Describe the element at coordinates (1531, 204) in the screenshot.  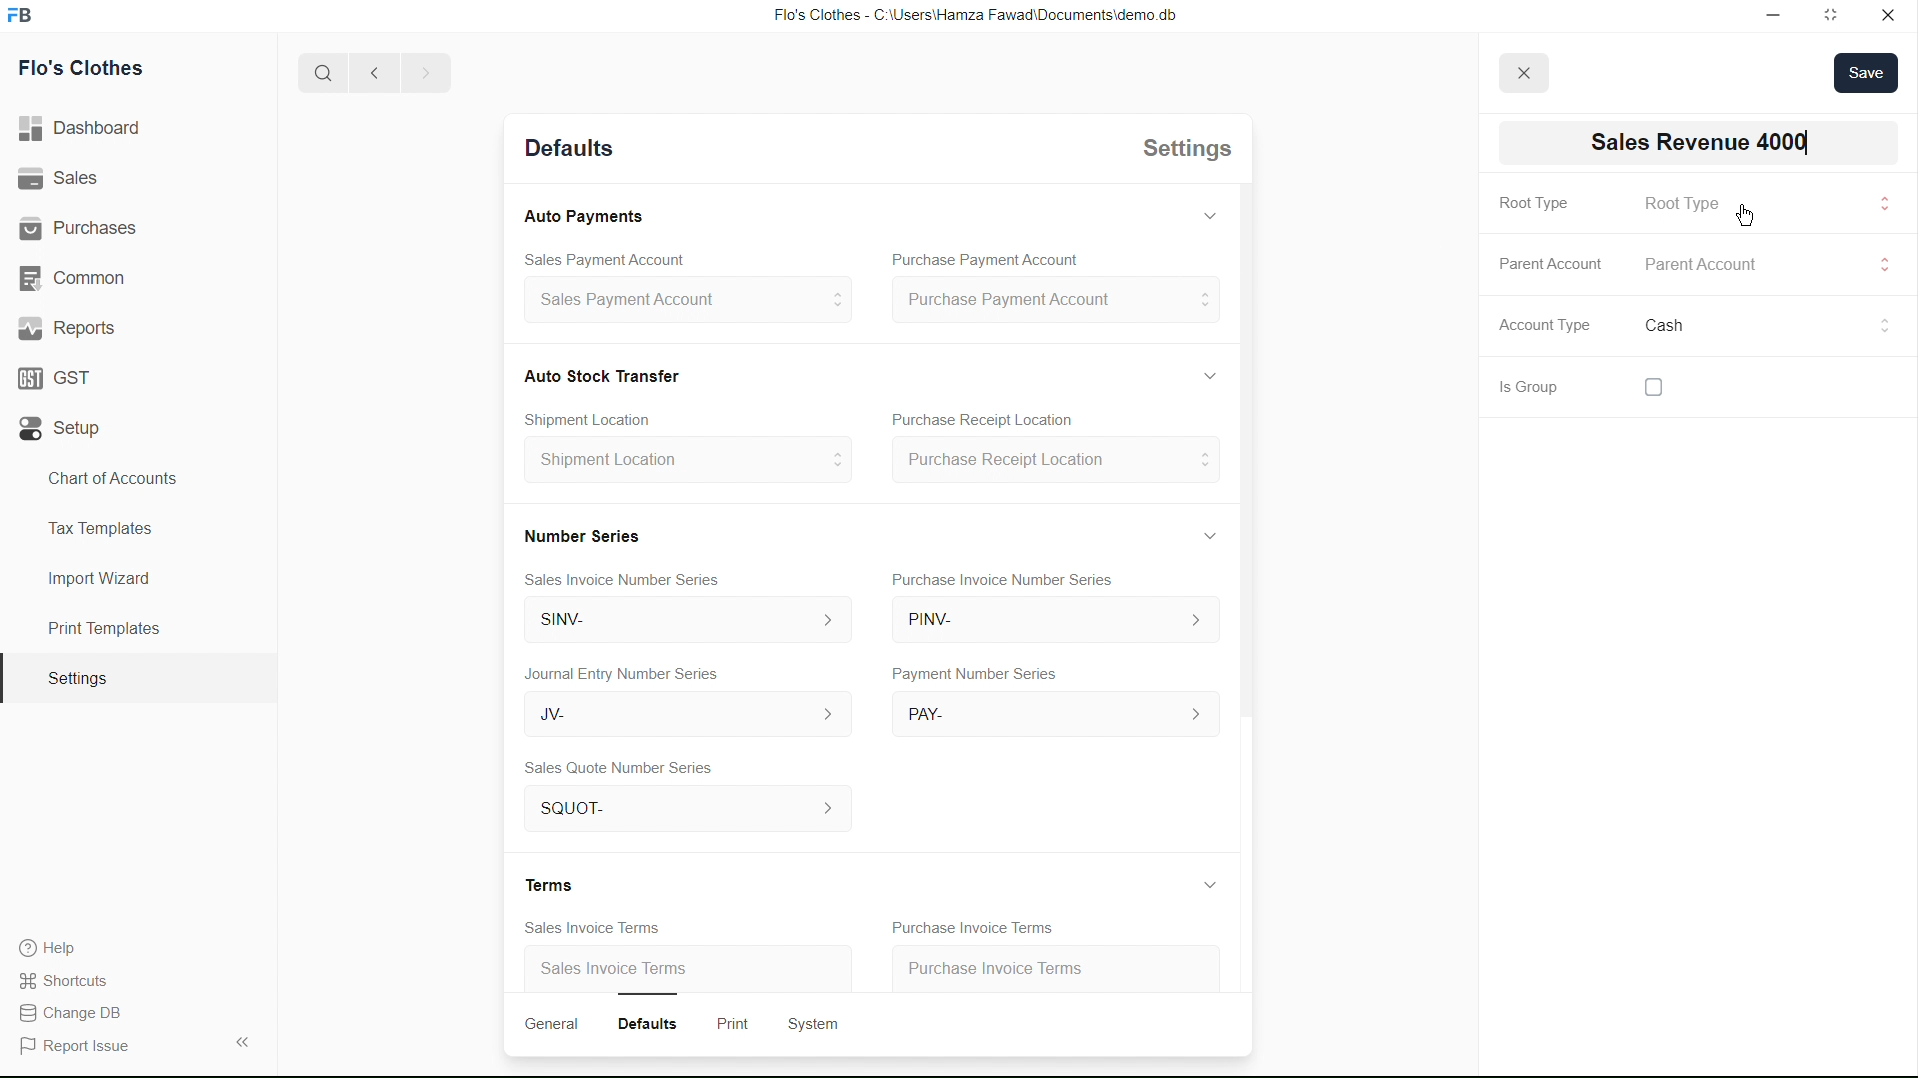
I see `Root Type` at that location.